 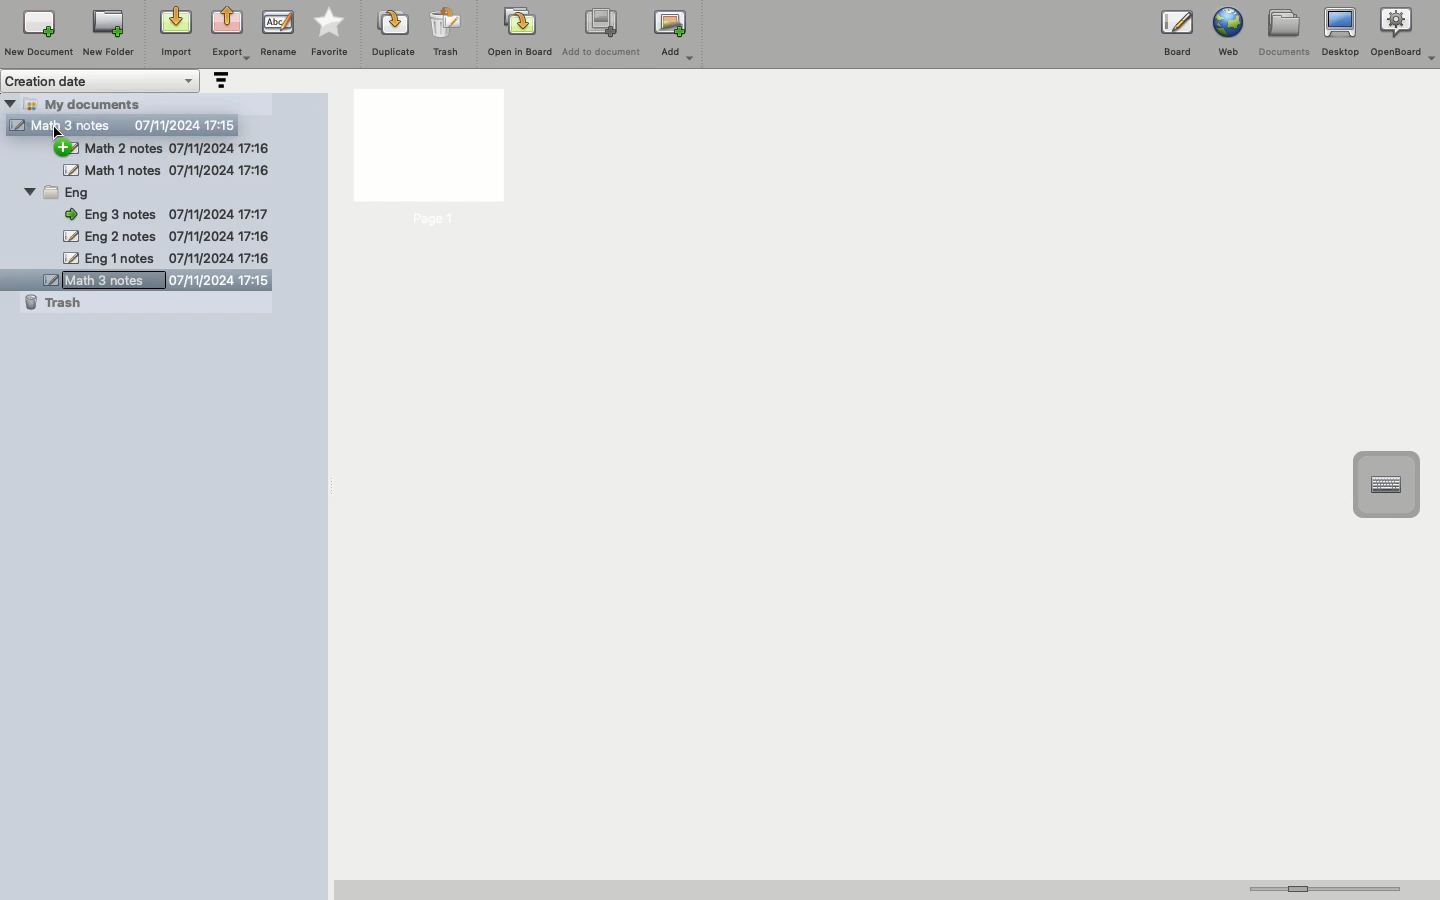 What do you see at coordinates (145, 282) in the screenshot?
I see `Math 3 notes` at bounding box center [145, 282].